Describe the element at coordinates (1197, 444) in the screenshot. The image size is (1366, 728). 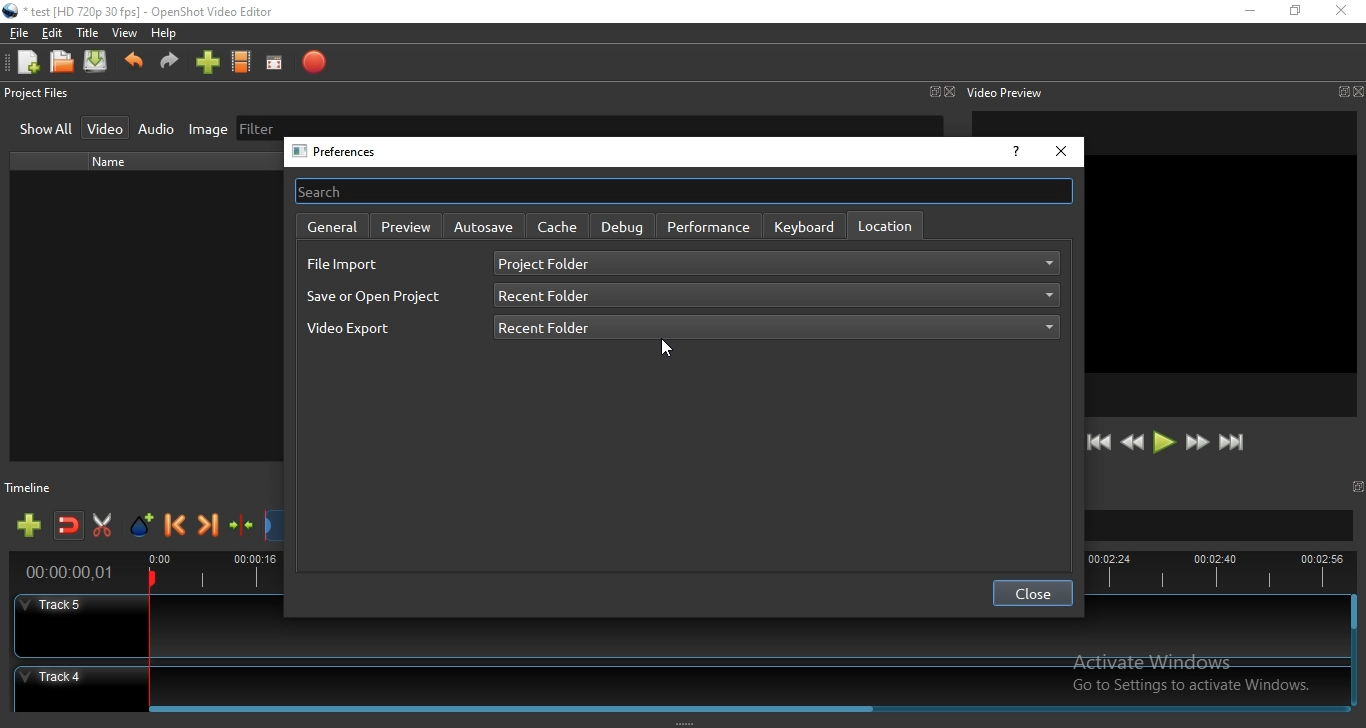
I see `Fast forward` at that location.